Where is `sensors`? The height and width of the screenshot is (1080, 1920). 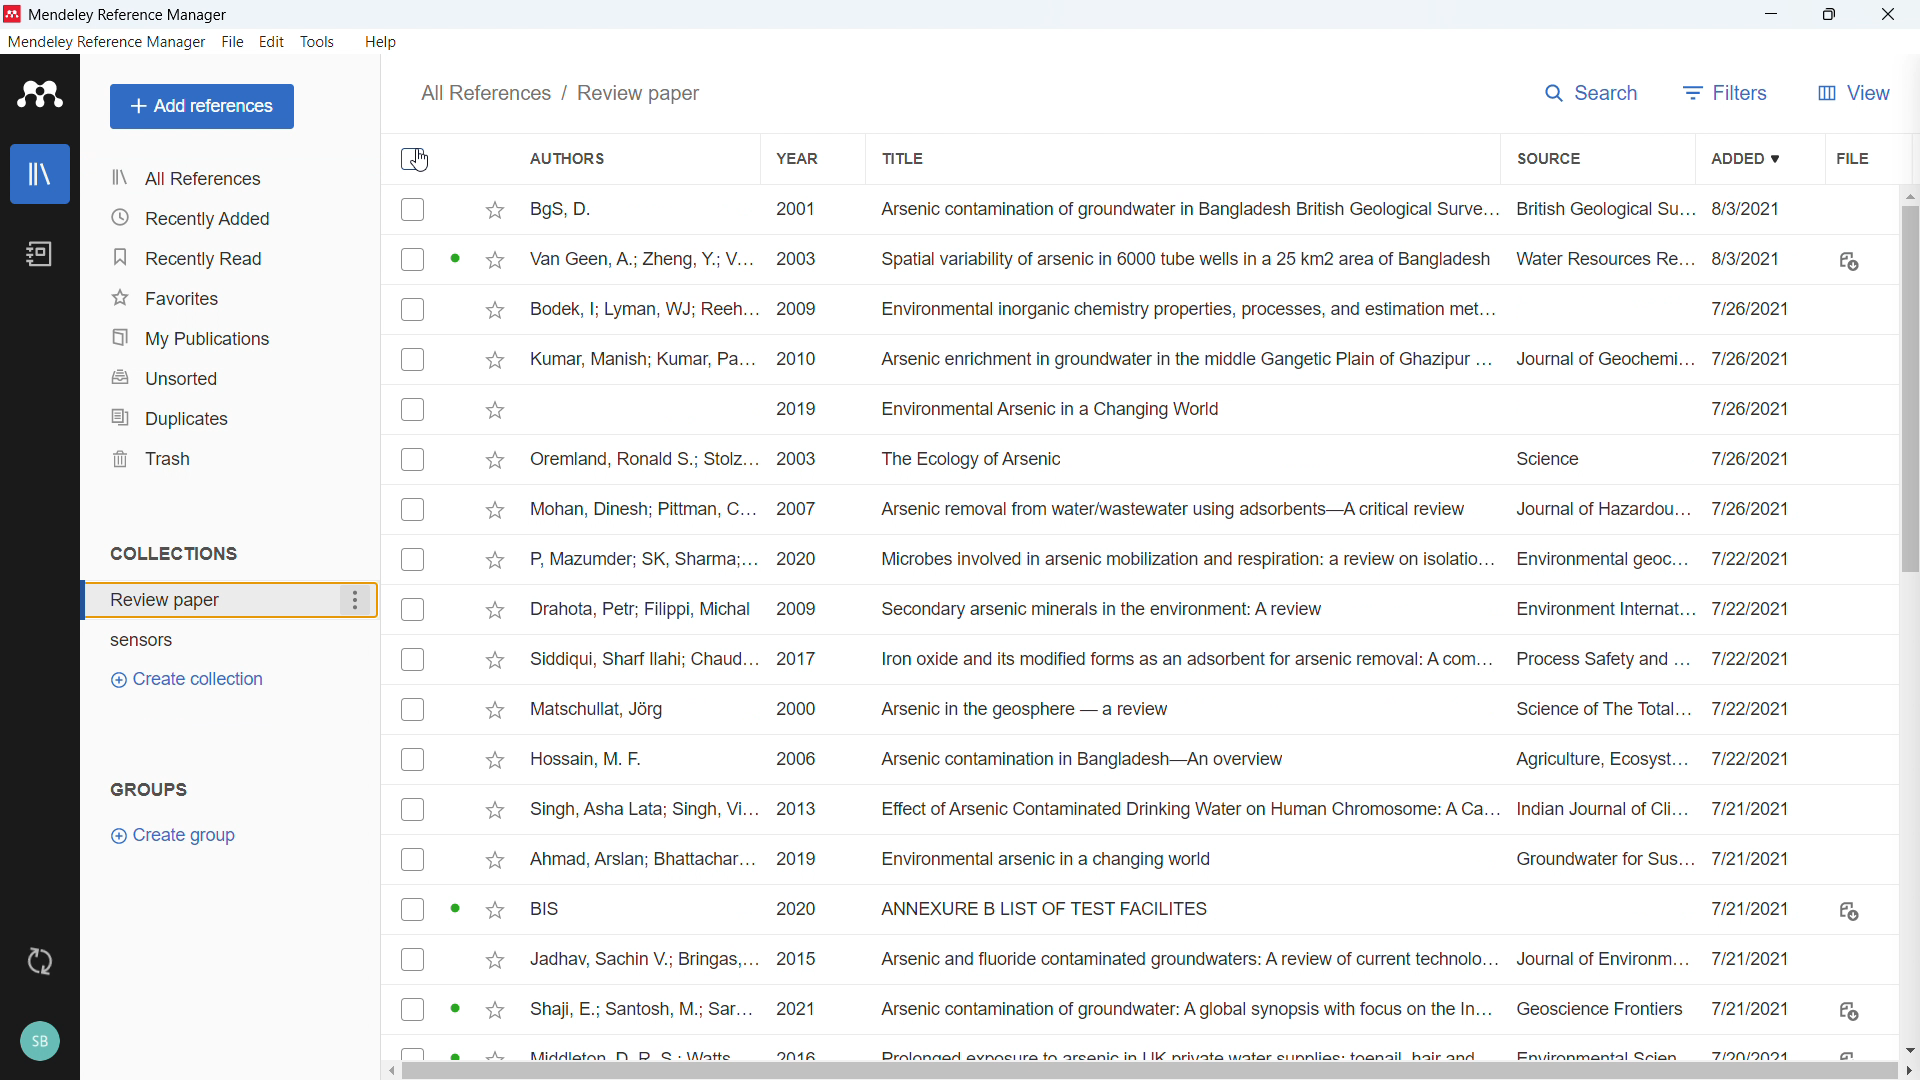
sensors is located at coordinates (179, 642).